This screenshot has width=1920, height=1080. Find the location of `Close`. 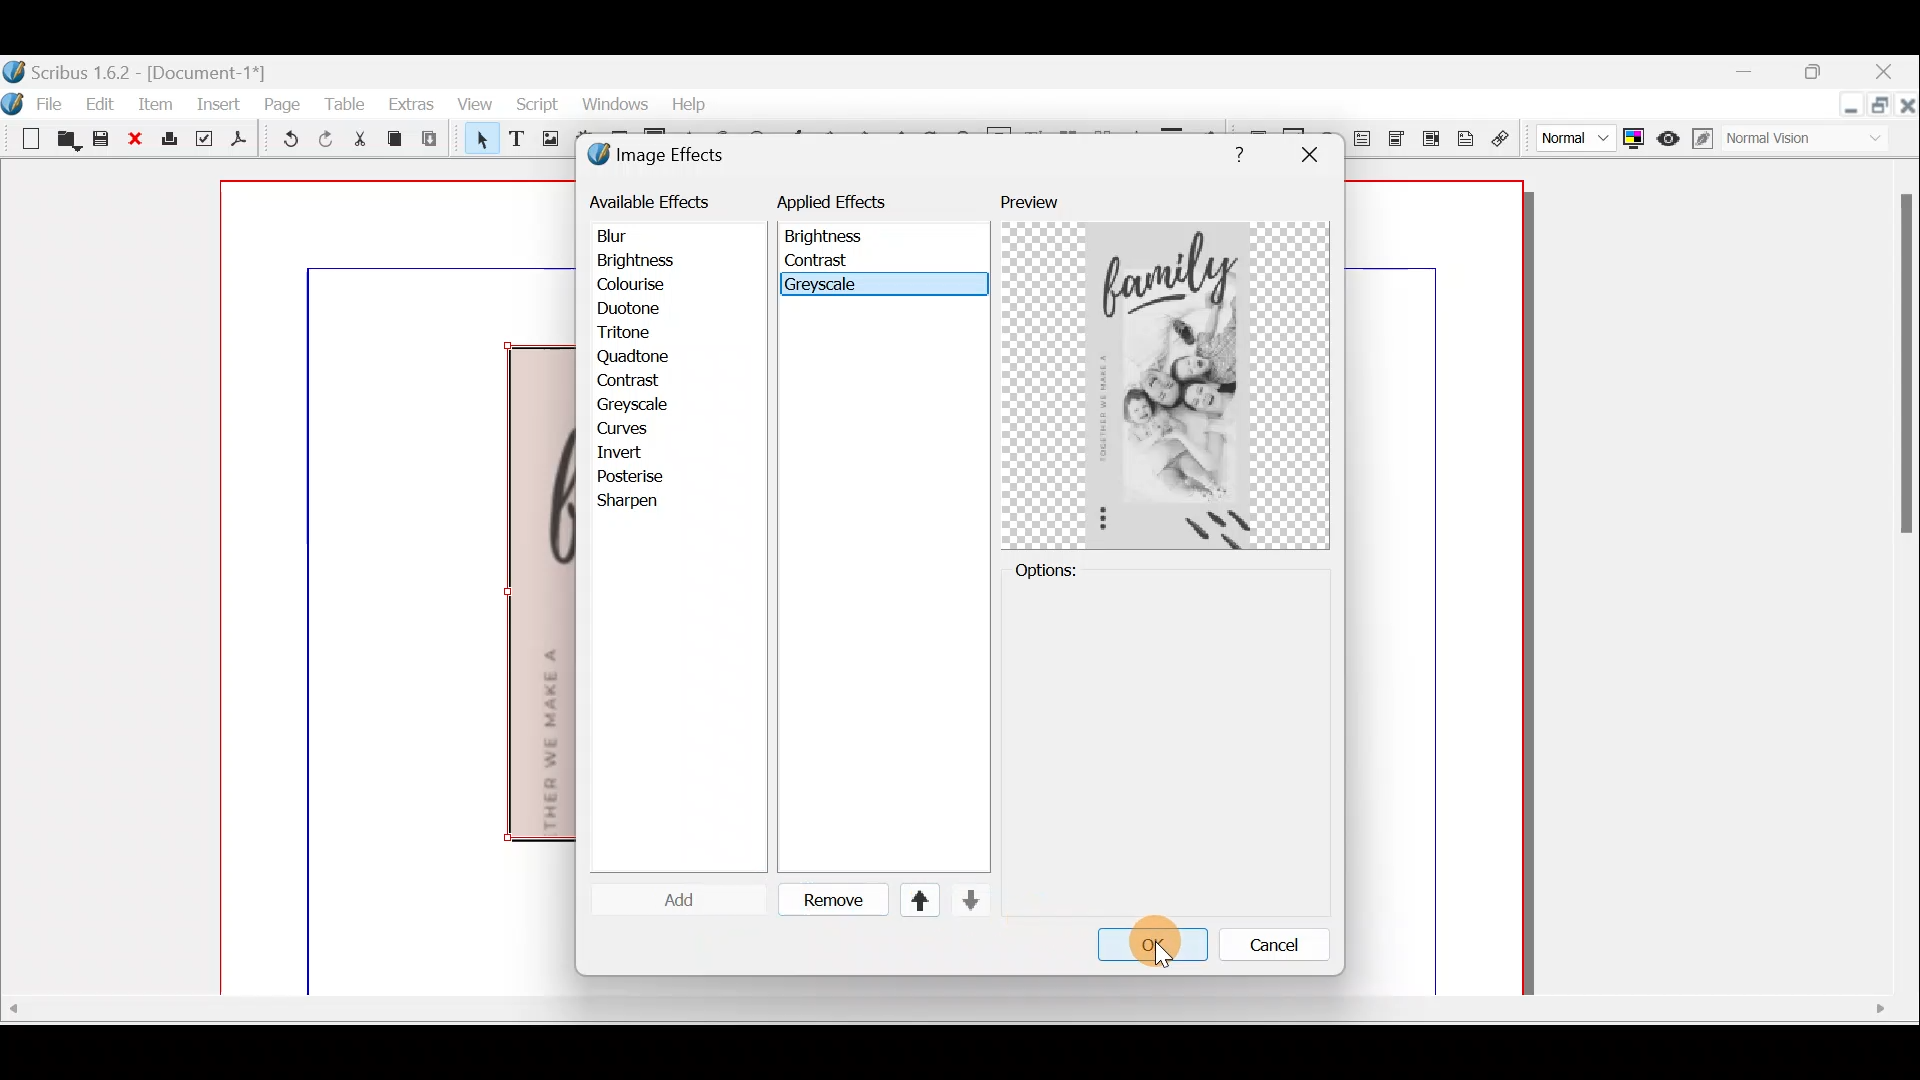

Close is located at coordinates (134, 142).